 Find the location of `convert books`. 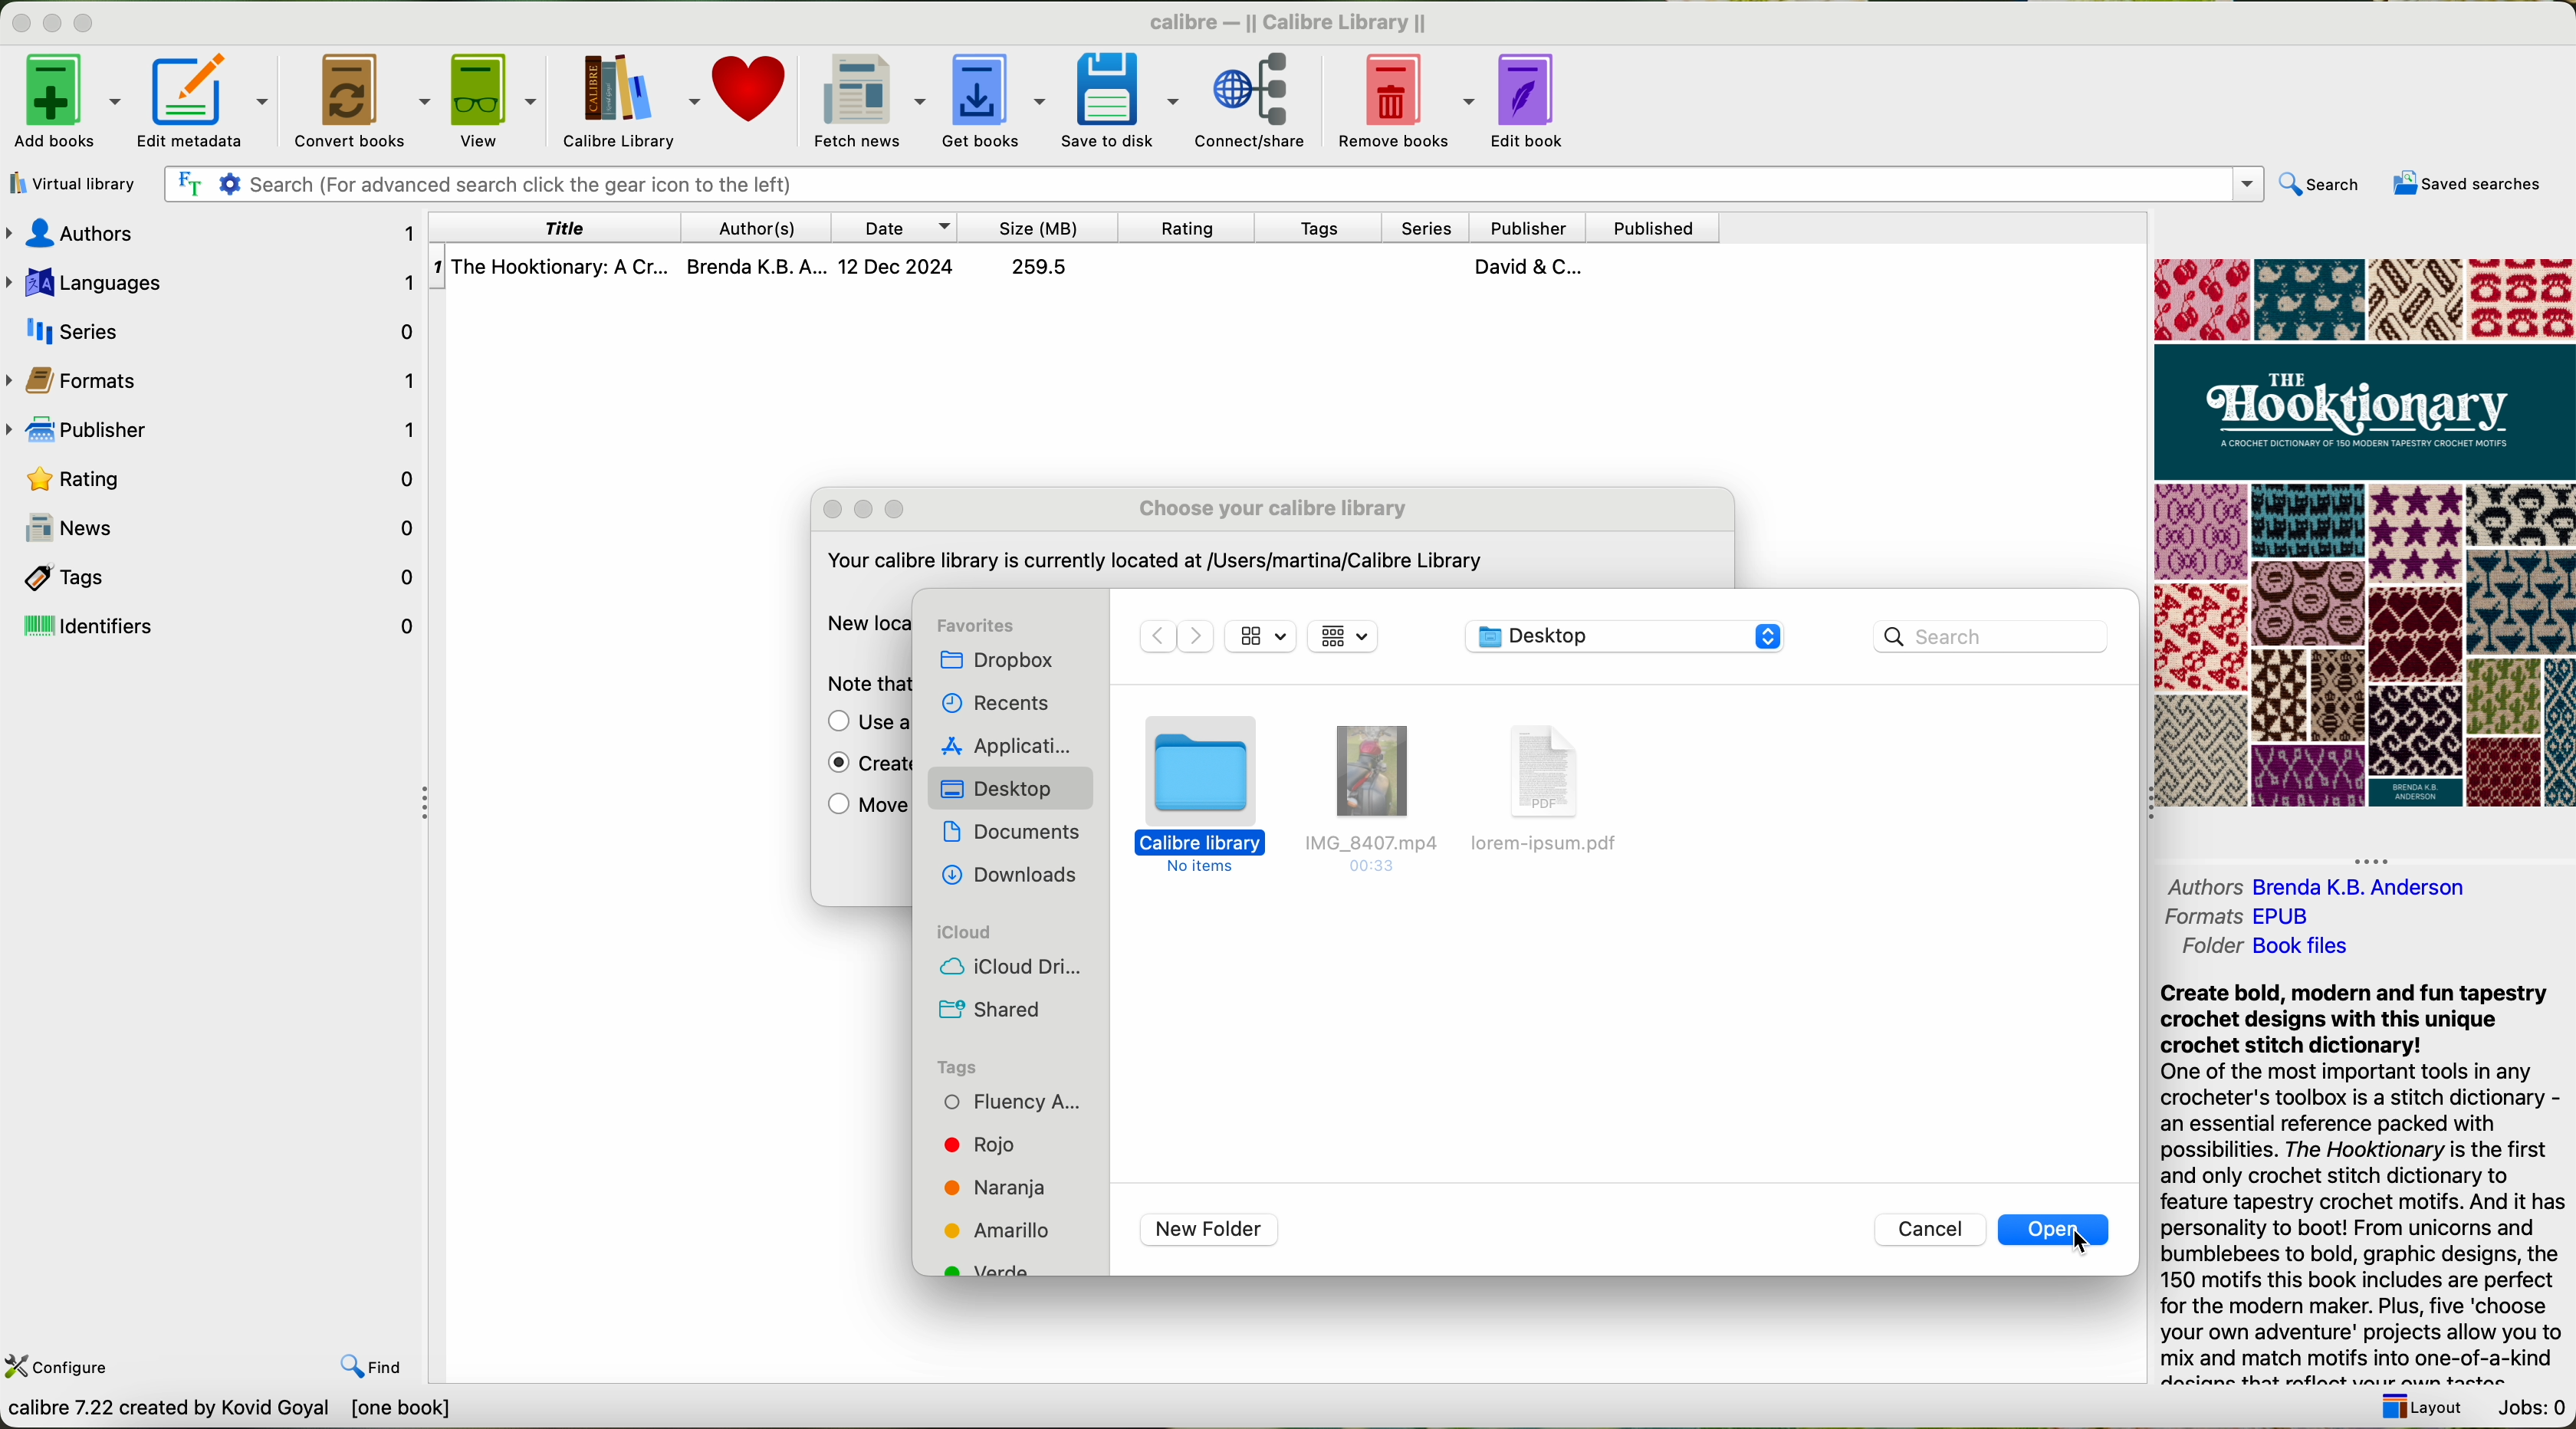

convert books is located at coordinates (359, 98).